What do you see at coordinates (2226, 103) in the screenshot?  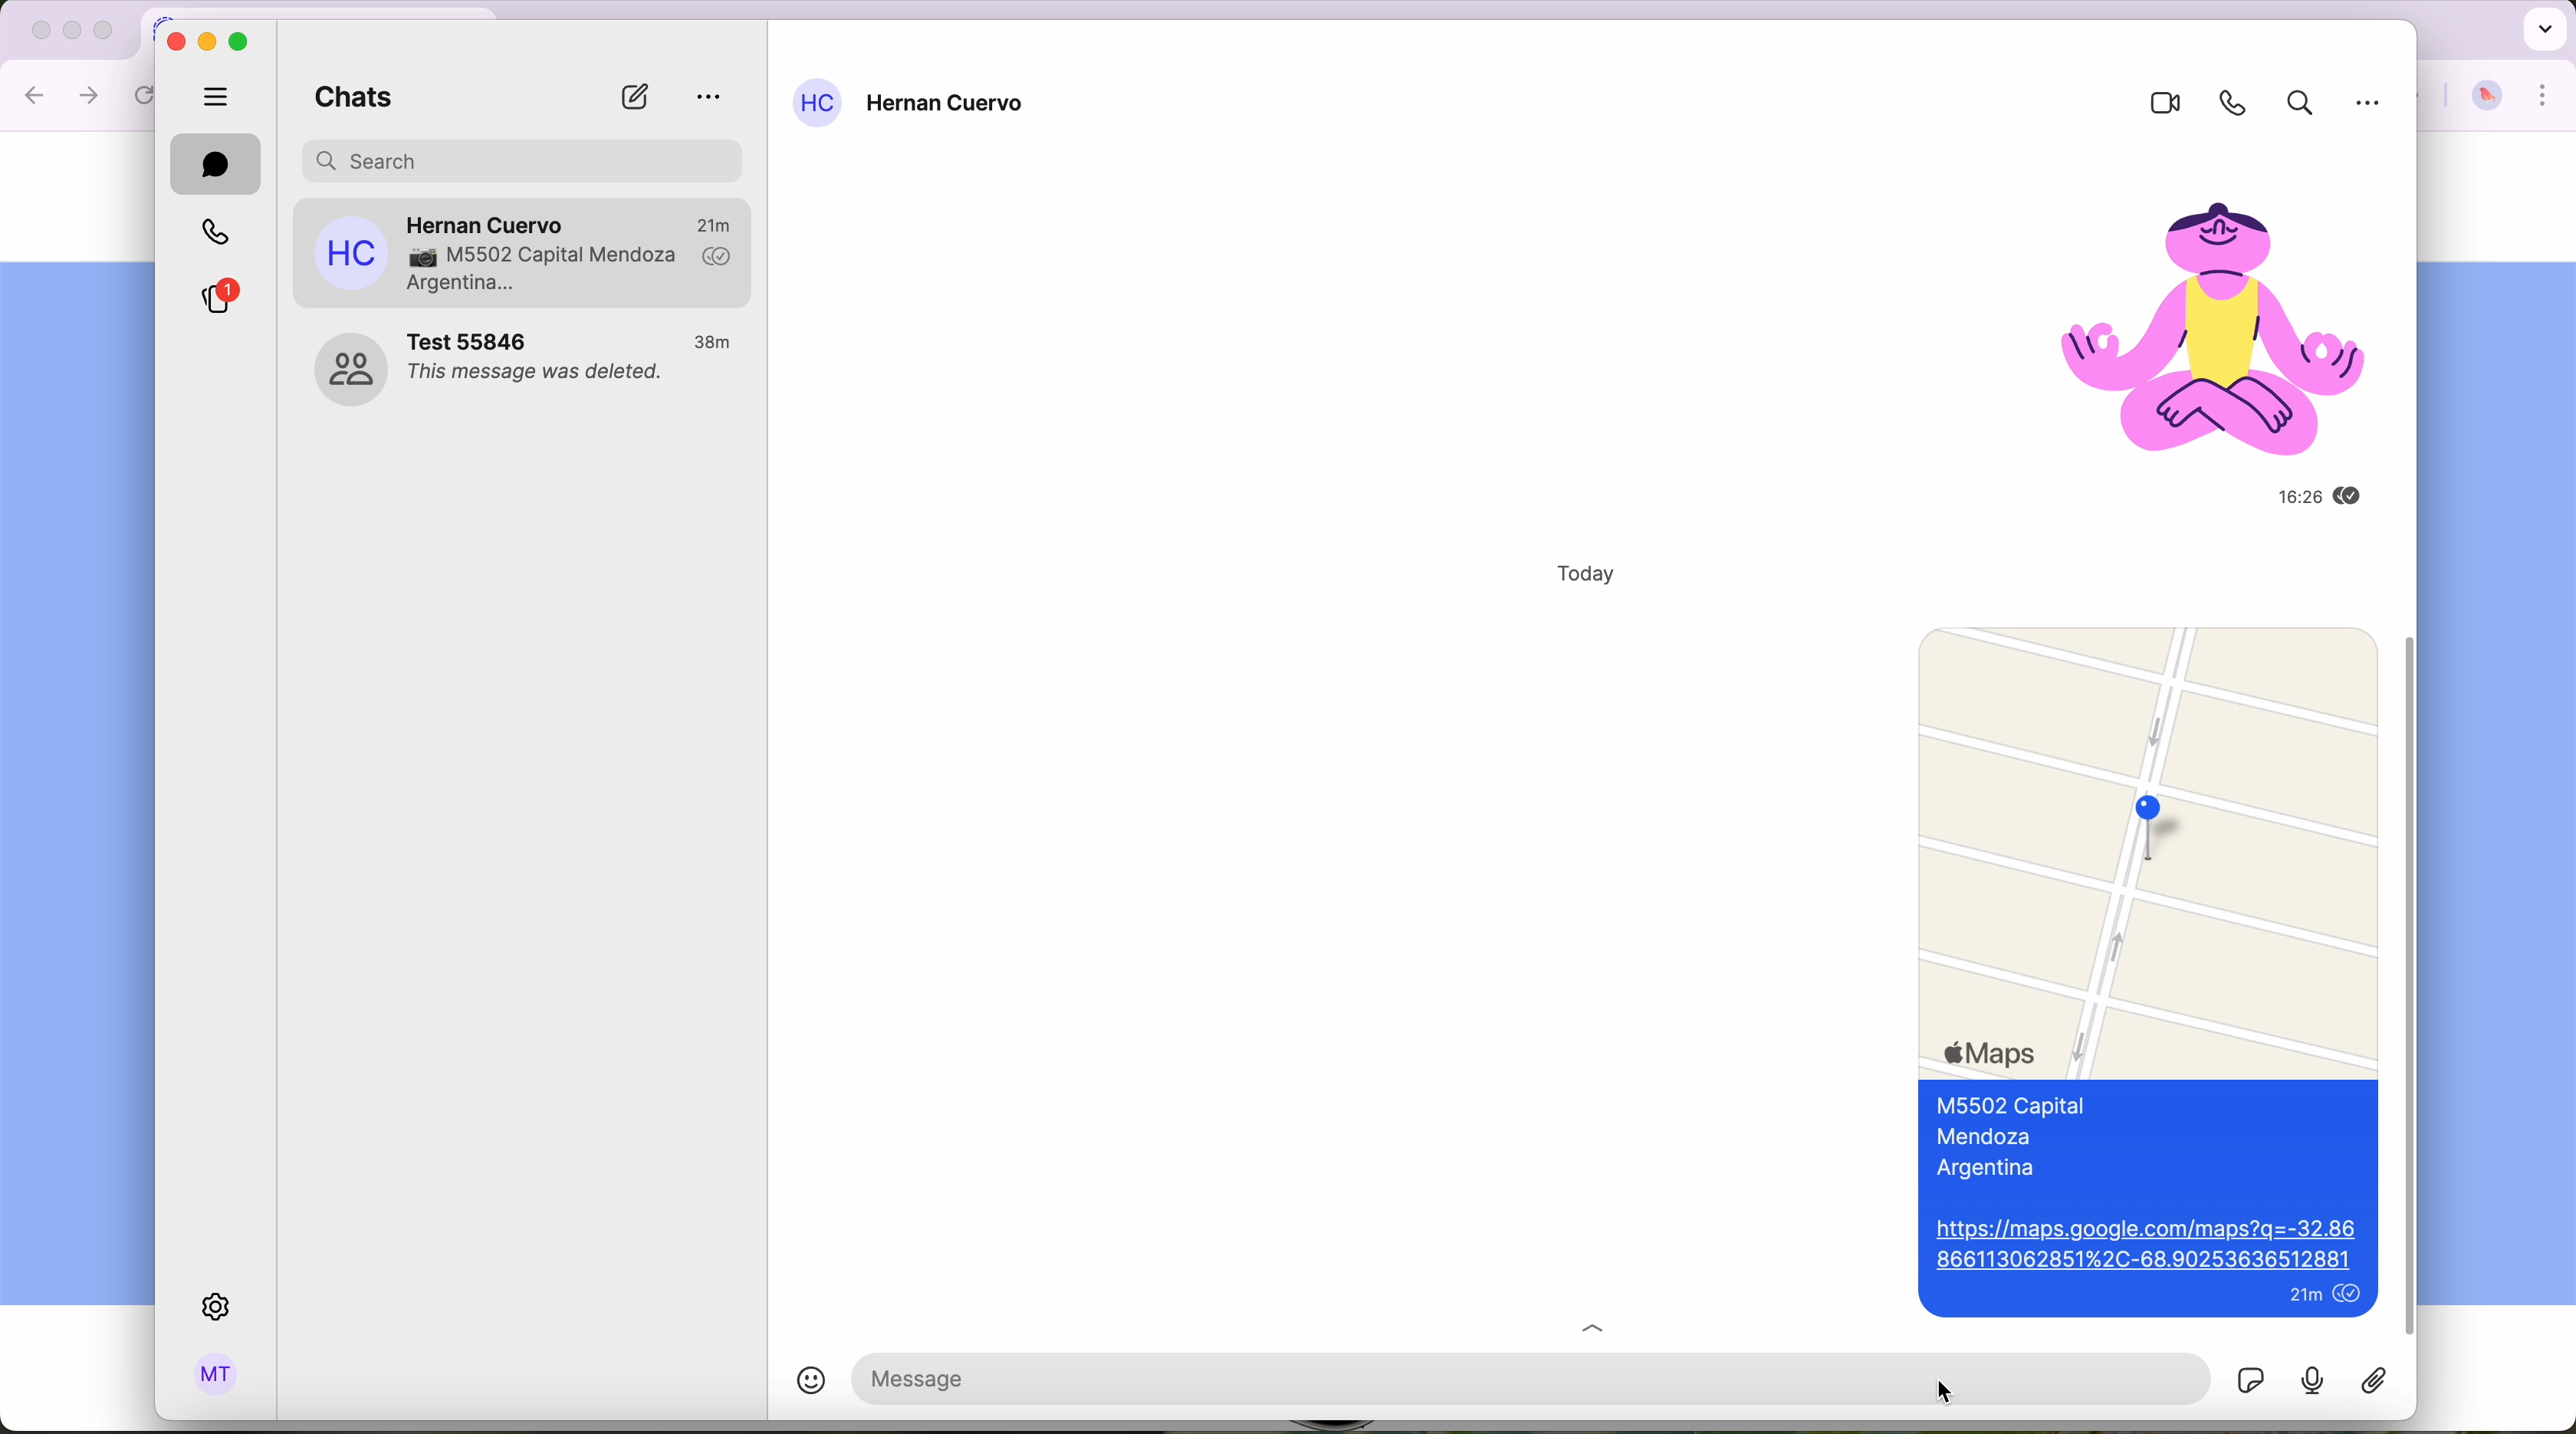 I see `phone` at bounding box center [2226, 103].